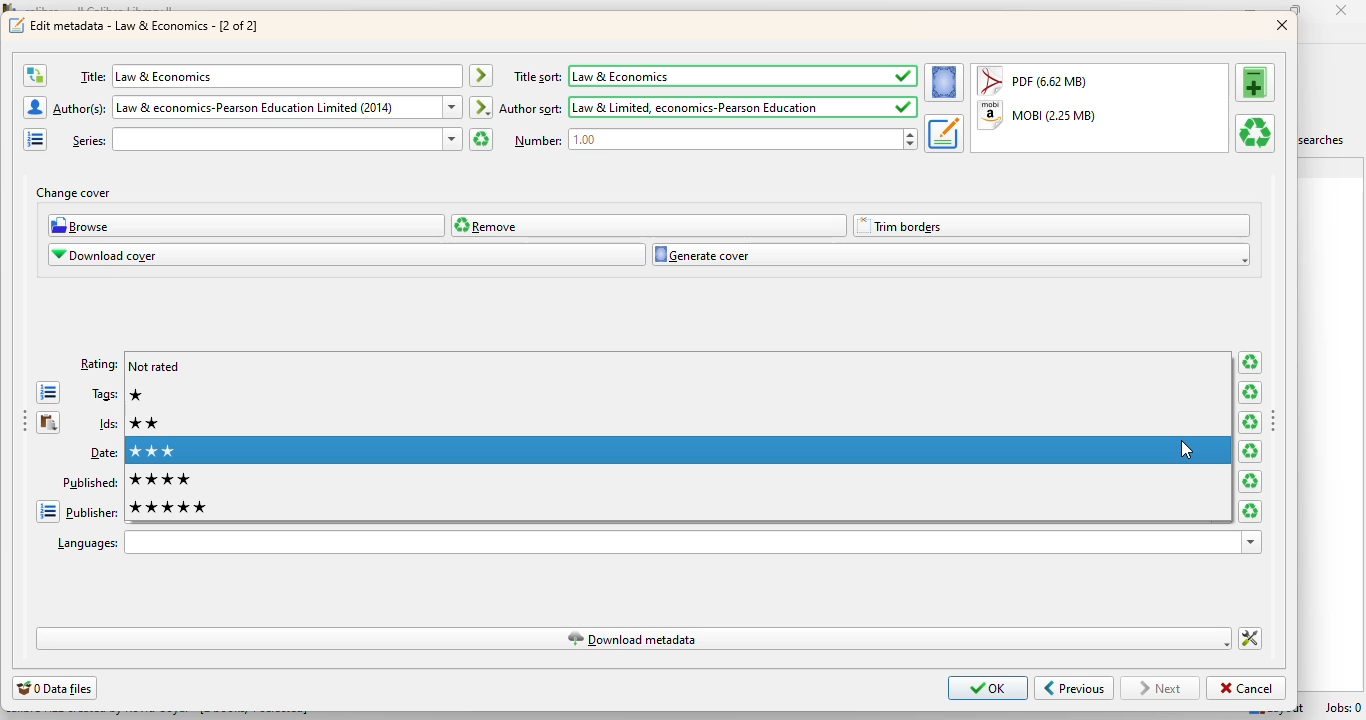 The height and width of the screenshot is (720, 1366). What do you see at coordinates (1275, 422) in the screenshot?
I see `toggle sidebar` at bounding box center [1275, 422].